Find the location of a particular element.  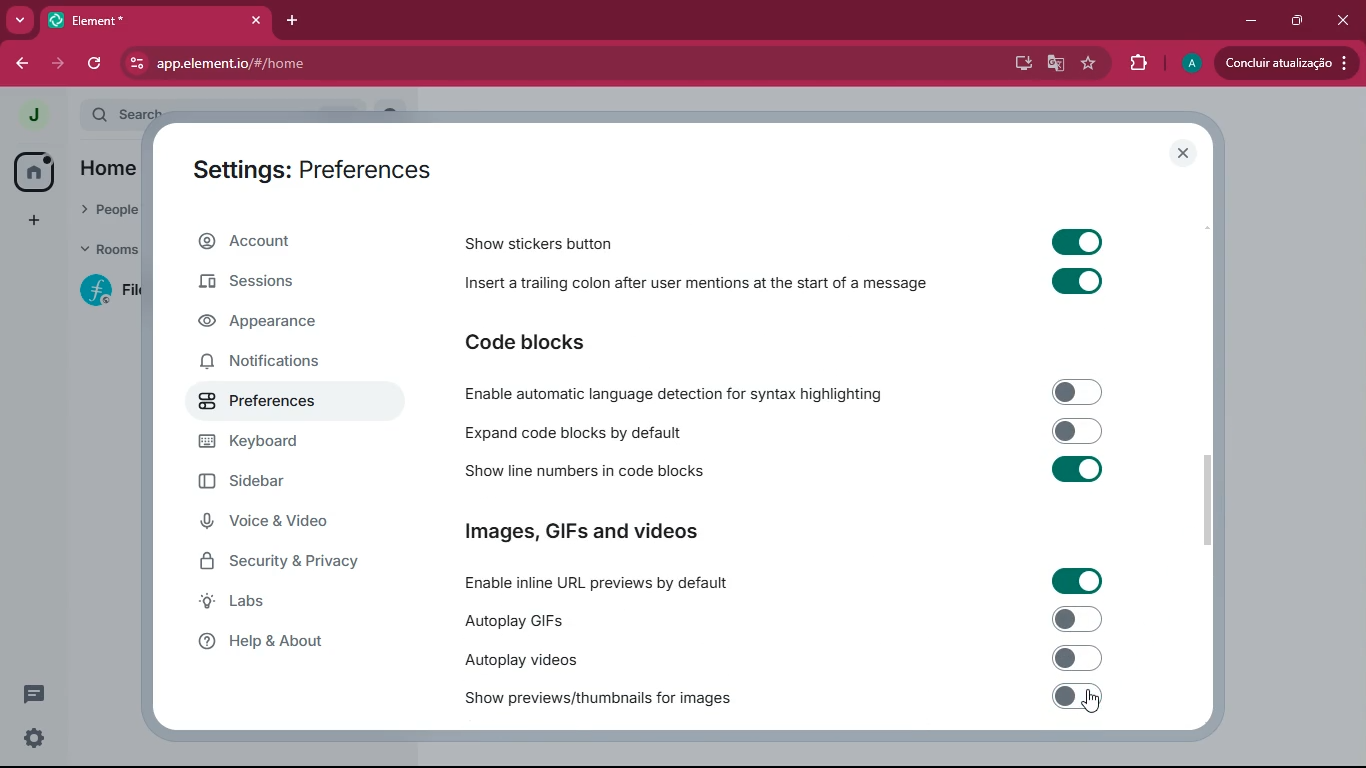

Keyboard is located at coordinates (271, 442).